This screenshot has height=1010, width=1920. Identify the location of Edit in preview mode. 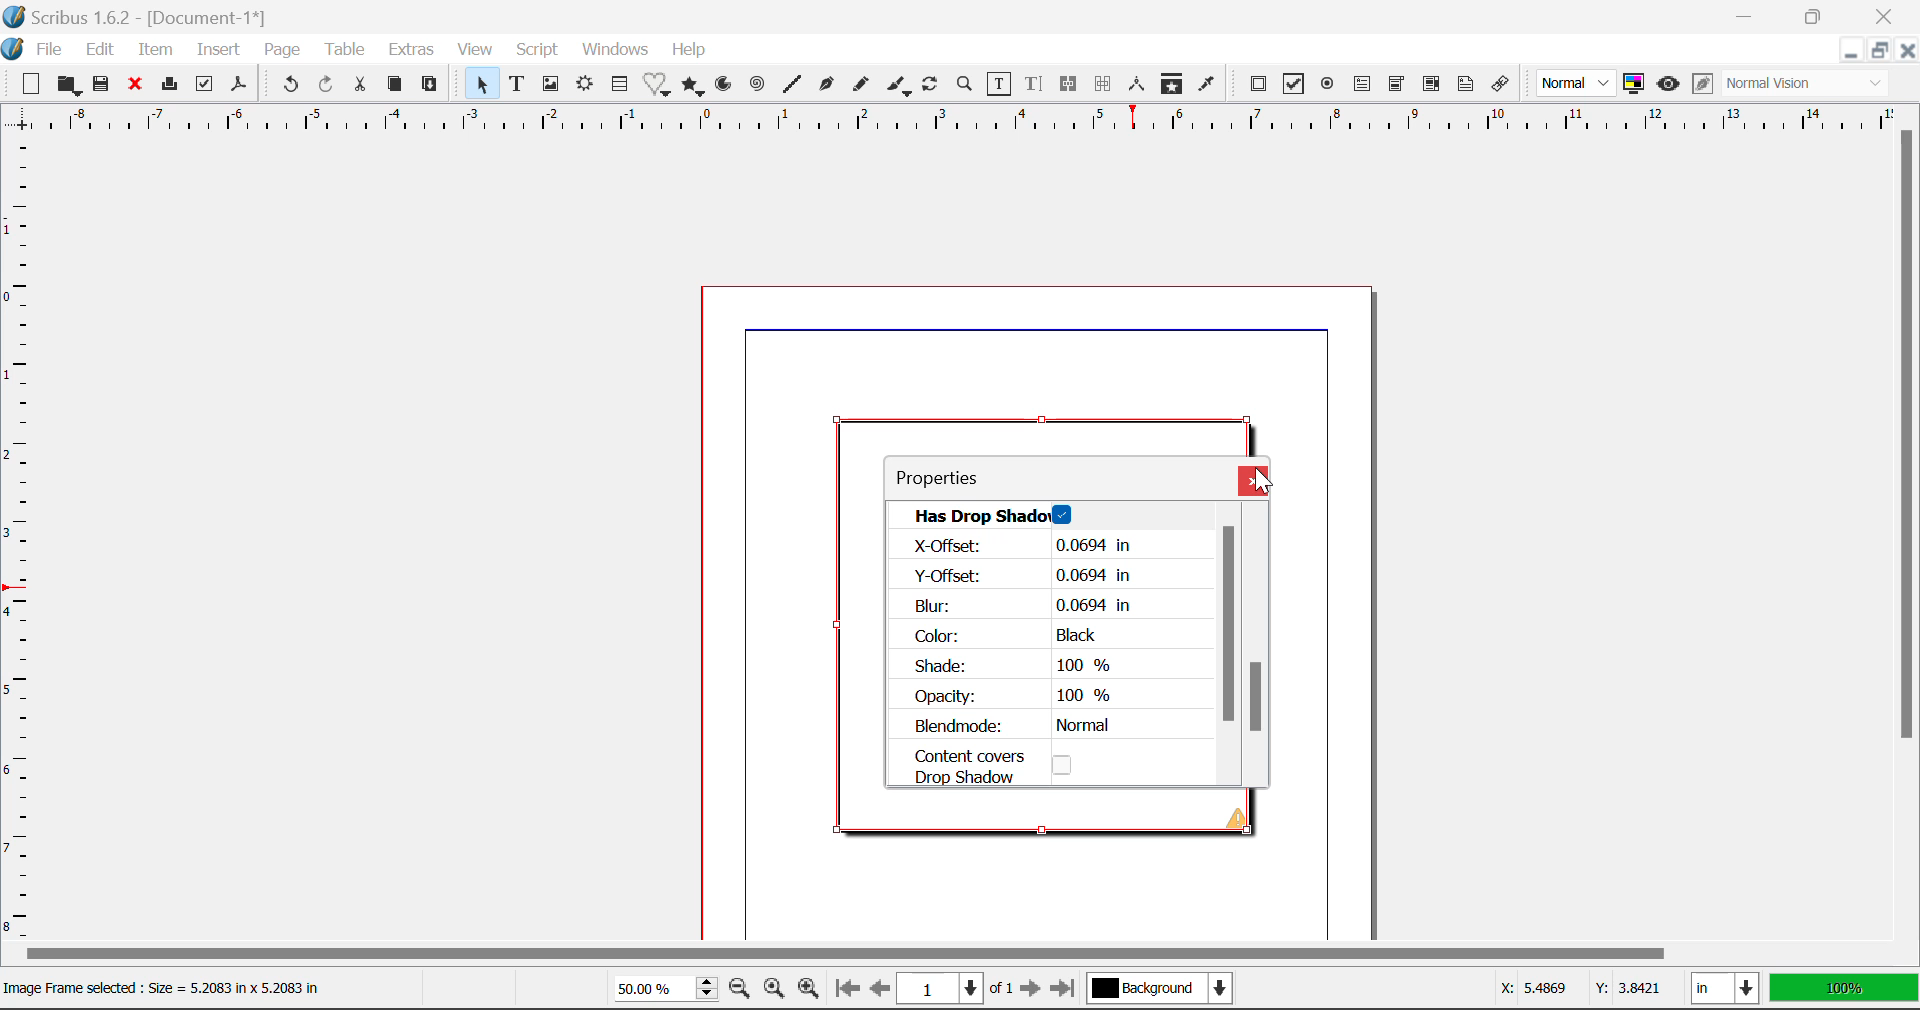
(1703, 87).